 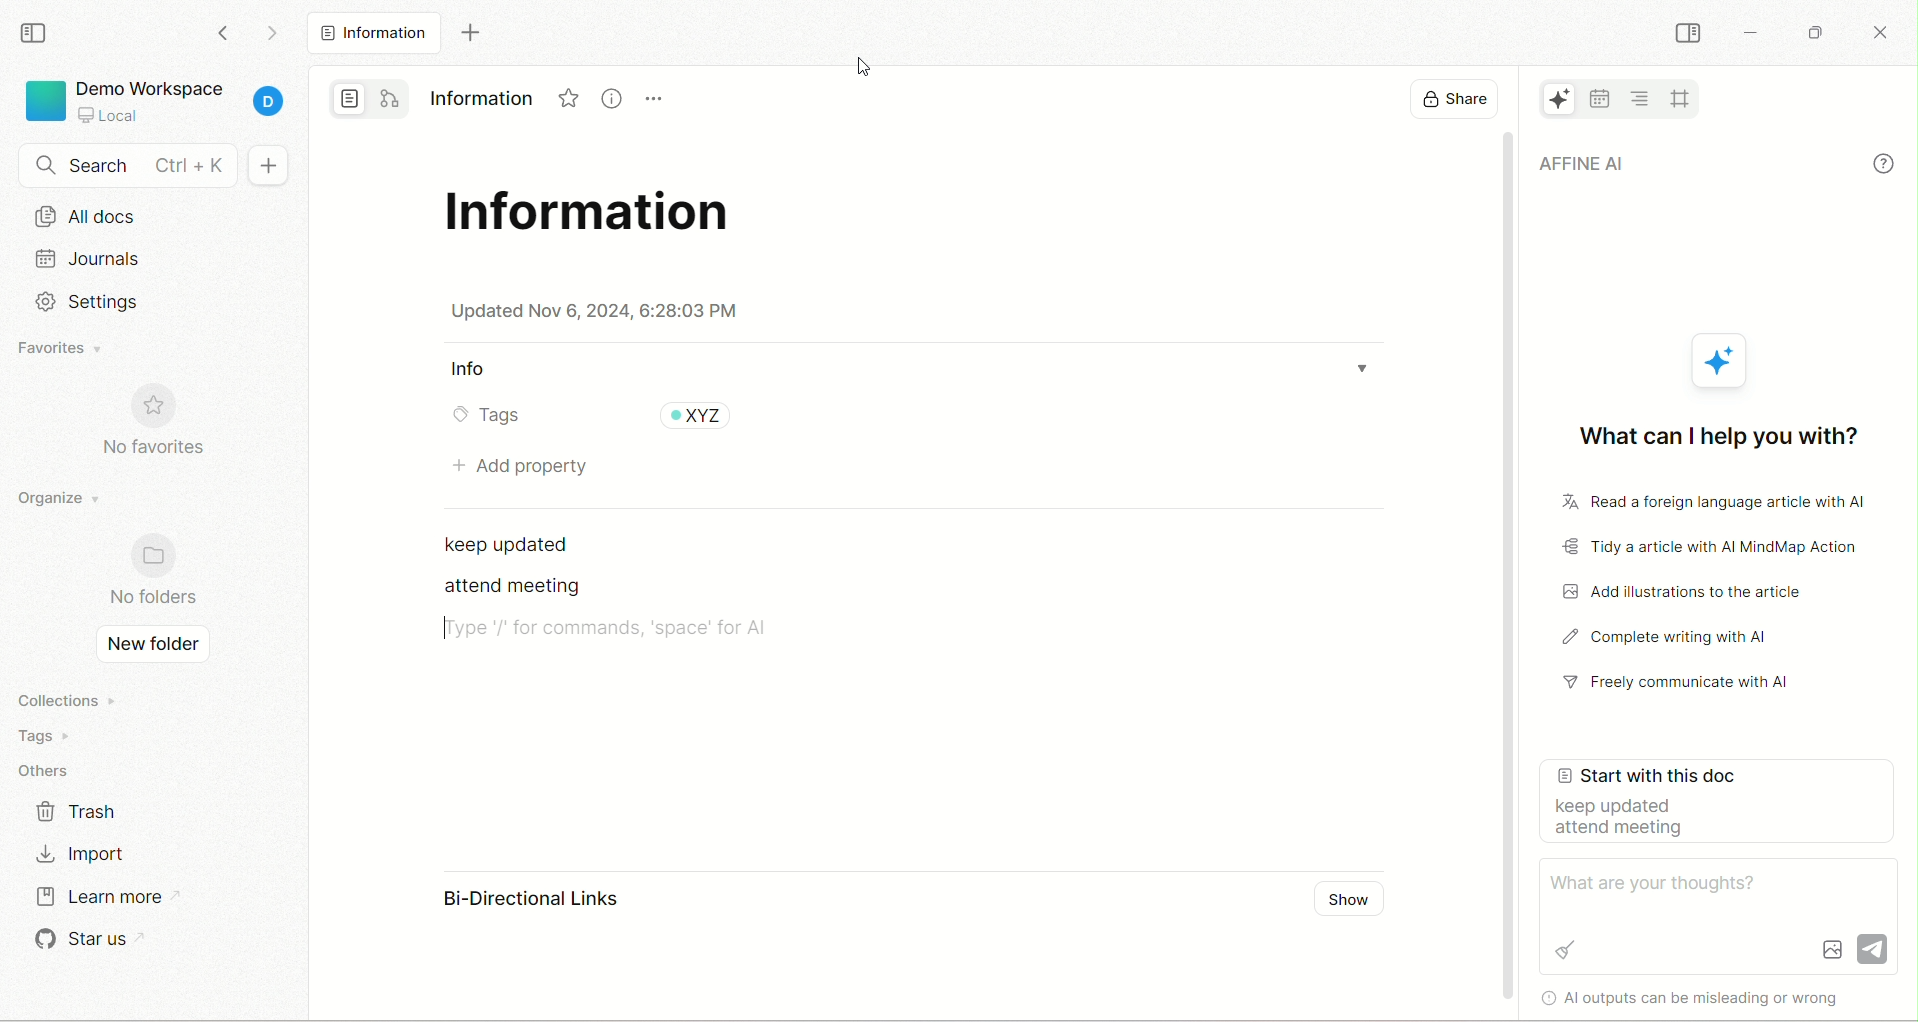 I want to click on organize, so click(x=57, y=505).